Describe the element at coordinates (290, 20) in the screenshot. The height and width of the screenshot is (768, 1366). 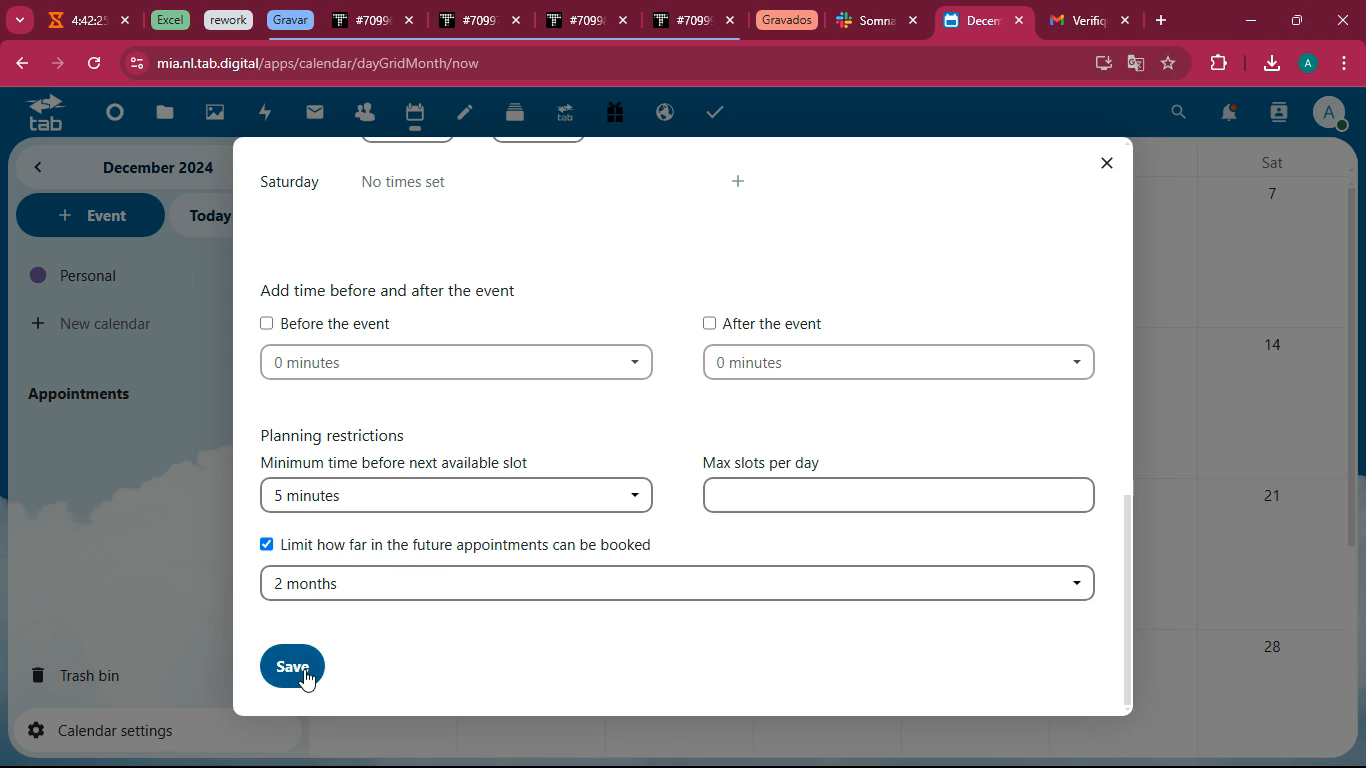
I see `tab` at that location.